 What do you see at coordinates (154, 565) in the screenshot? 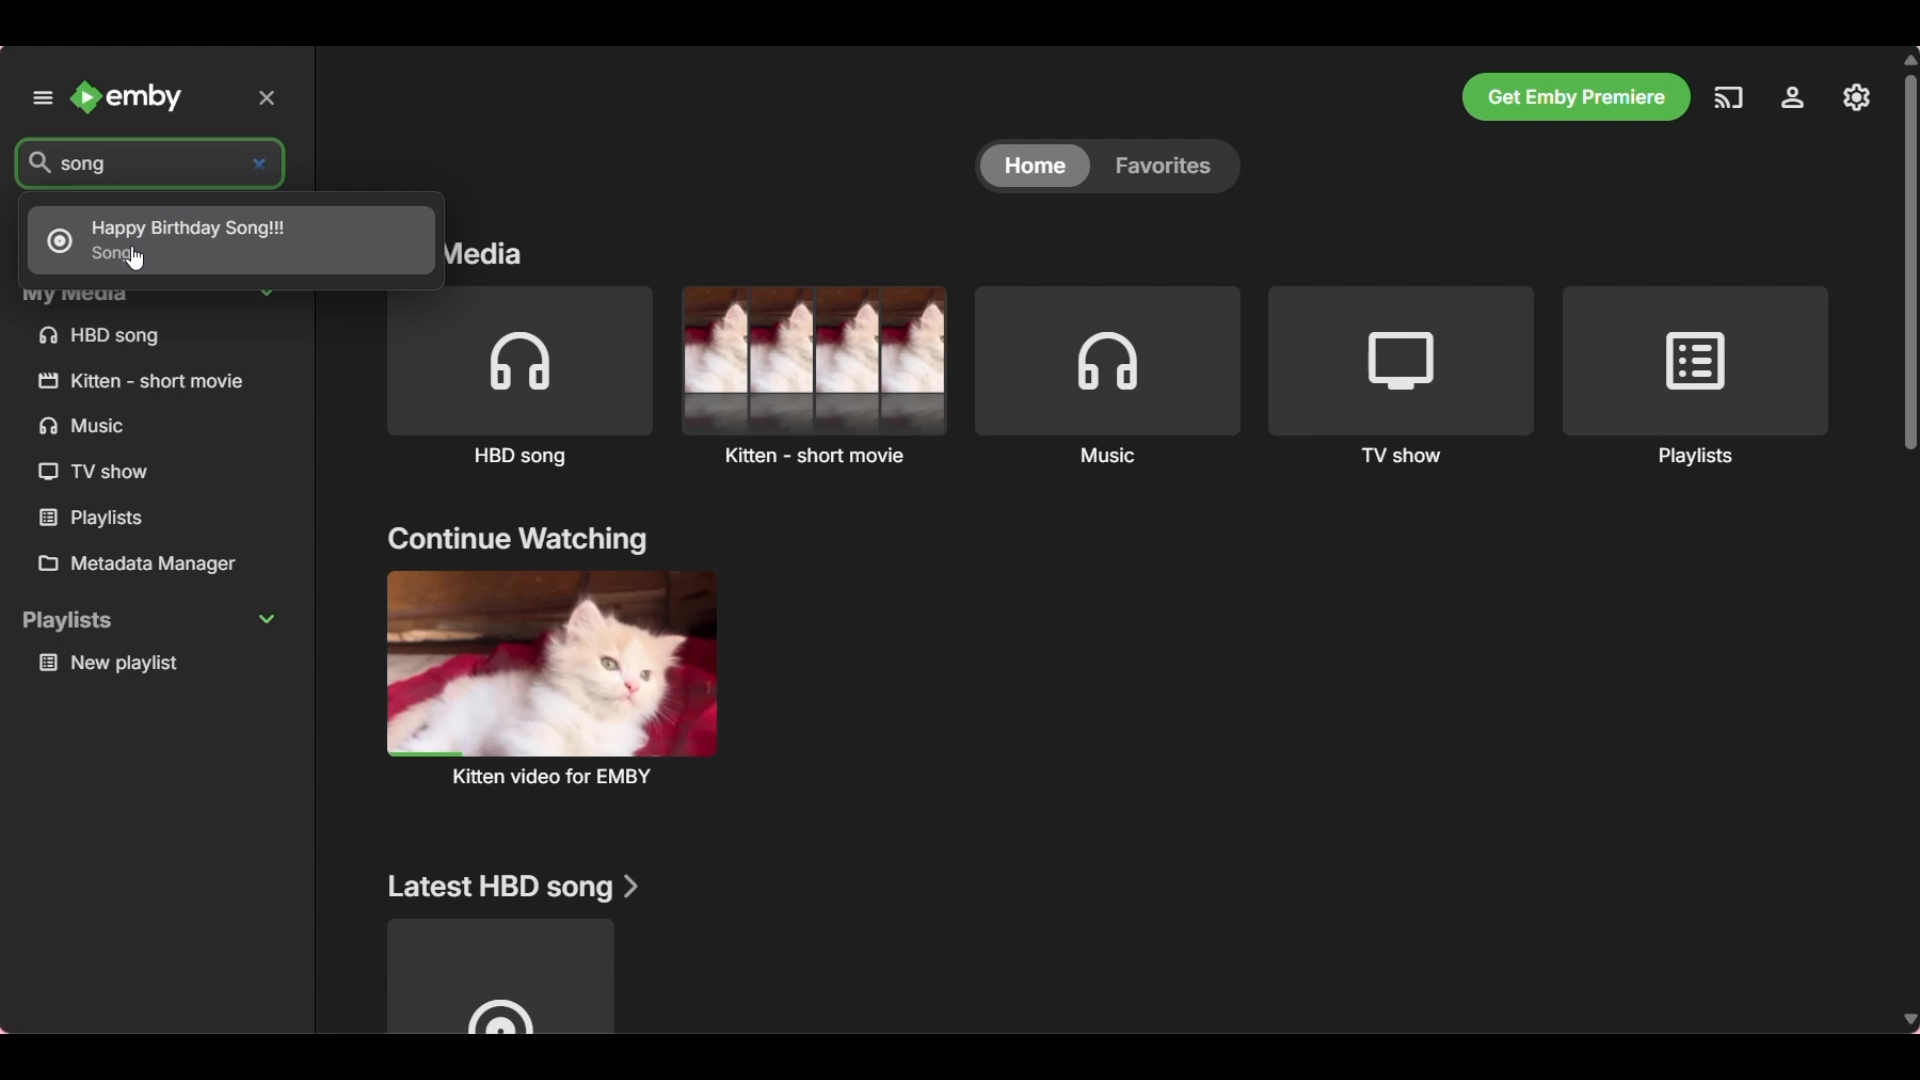
I see `Metadata manager` at bounding box center [154, 565].